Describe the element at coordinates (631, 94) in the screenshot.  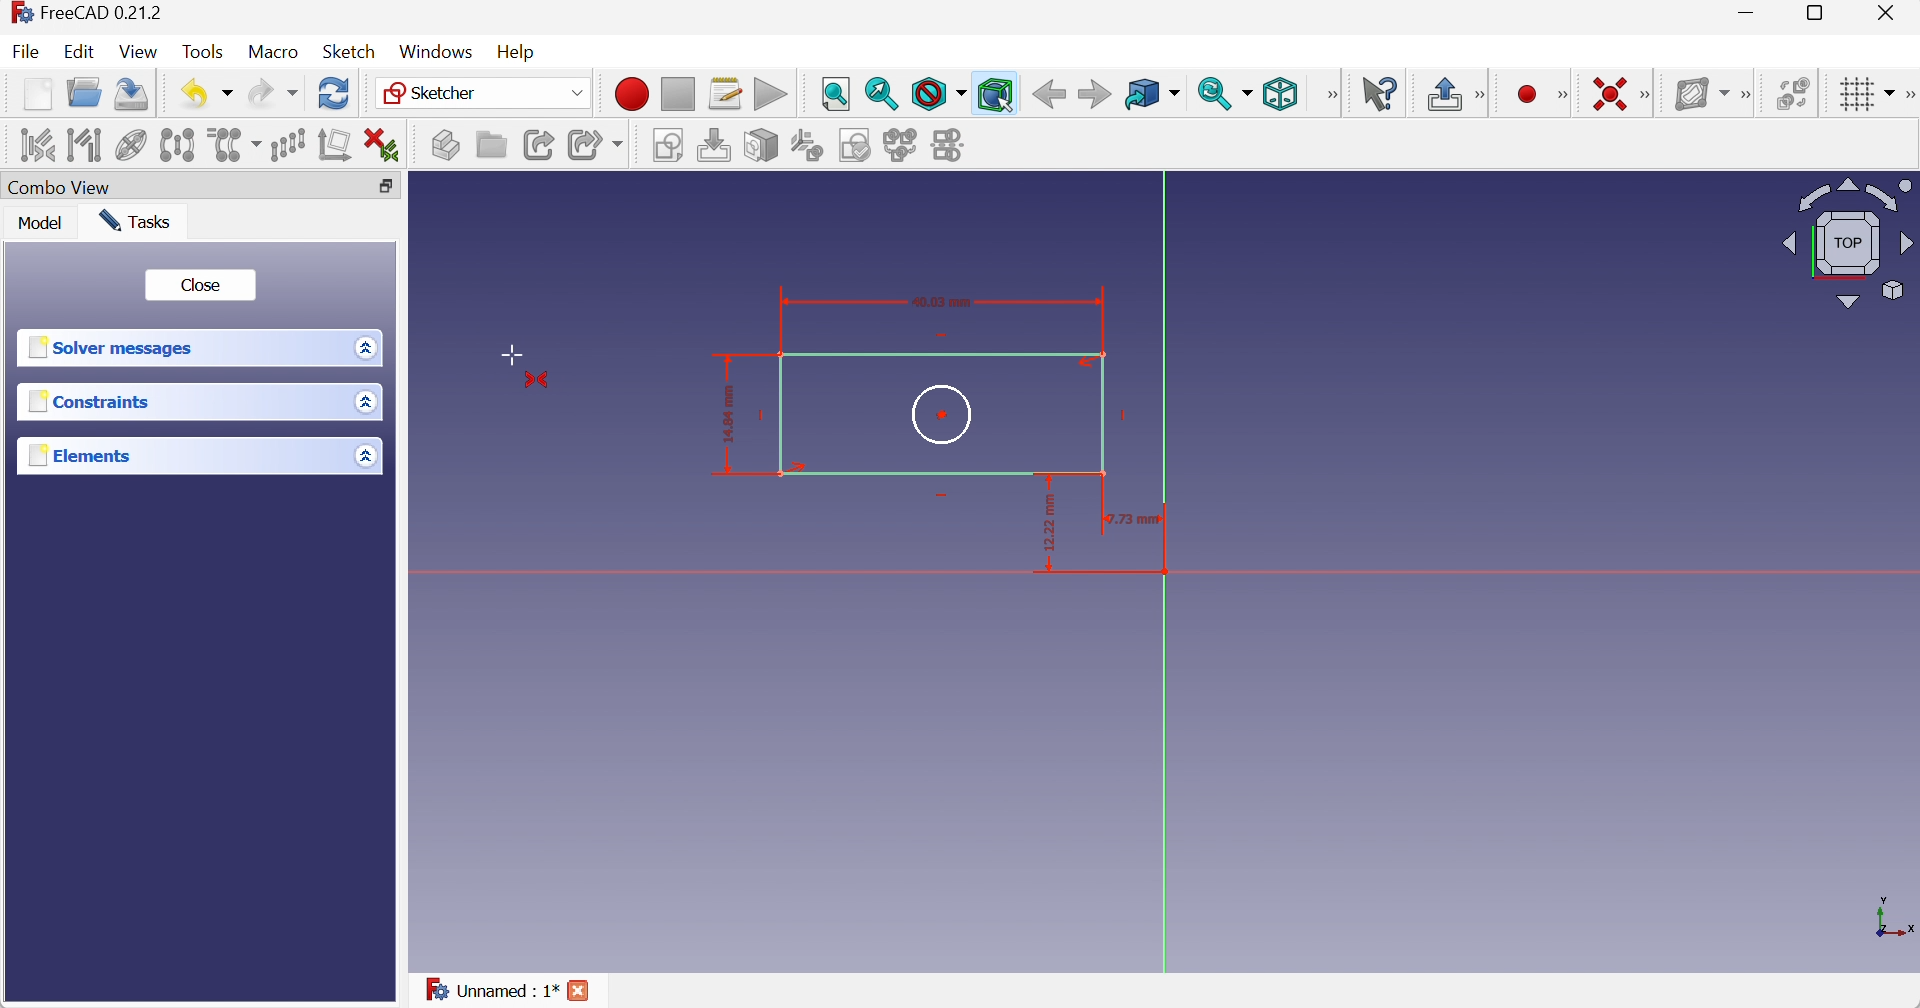
I see `Macro recording...` at that location.